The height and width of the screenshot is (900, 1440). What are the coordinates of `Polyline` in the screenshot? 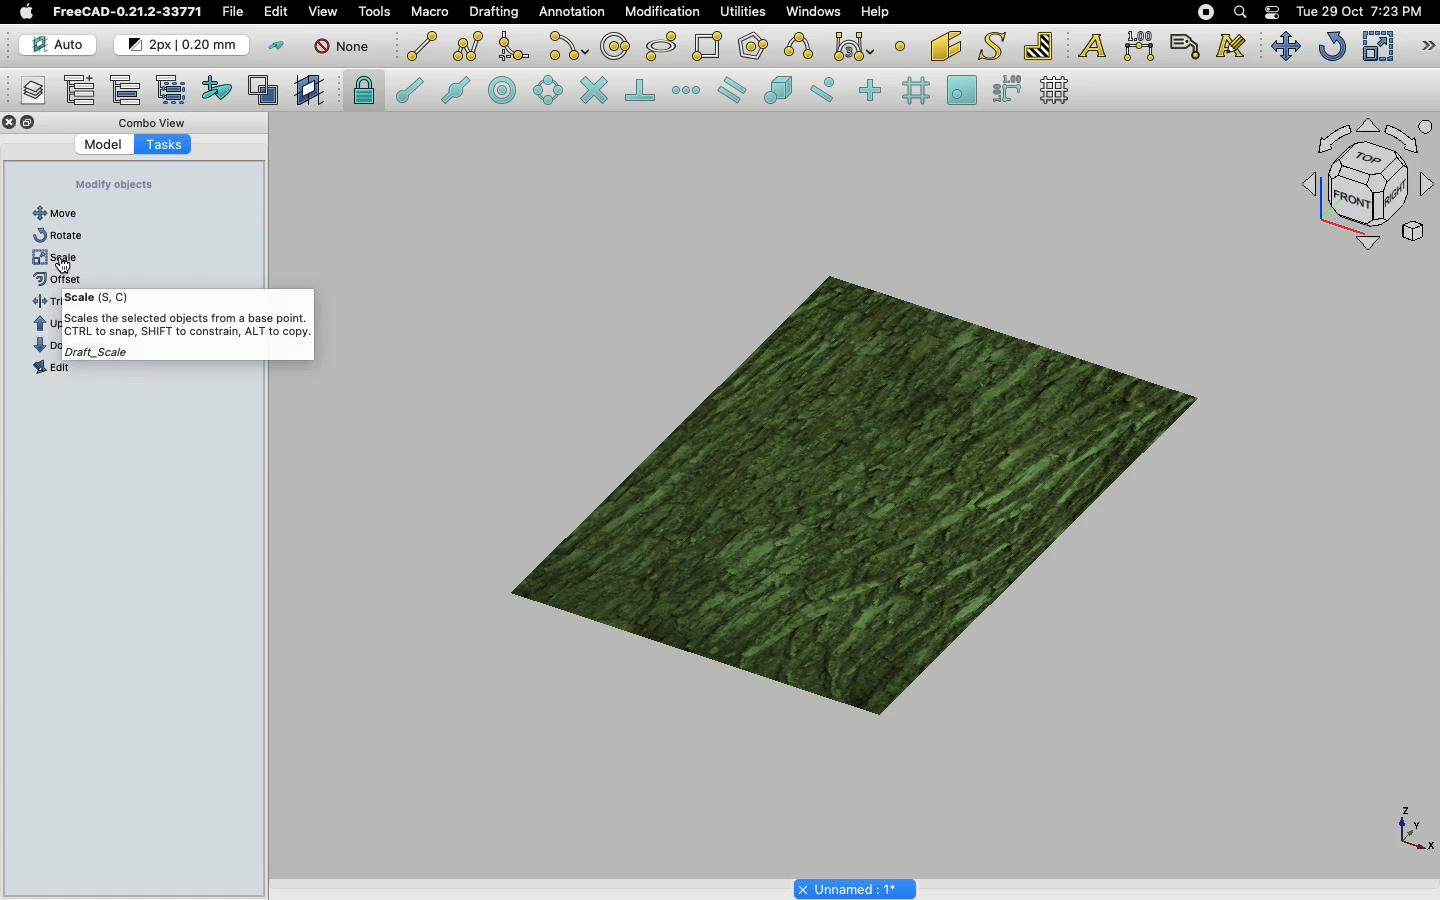 It's located at (61, 235).